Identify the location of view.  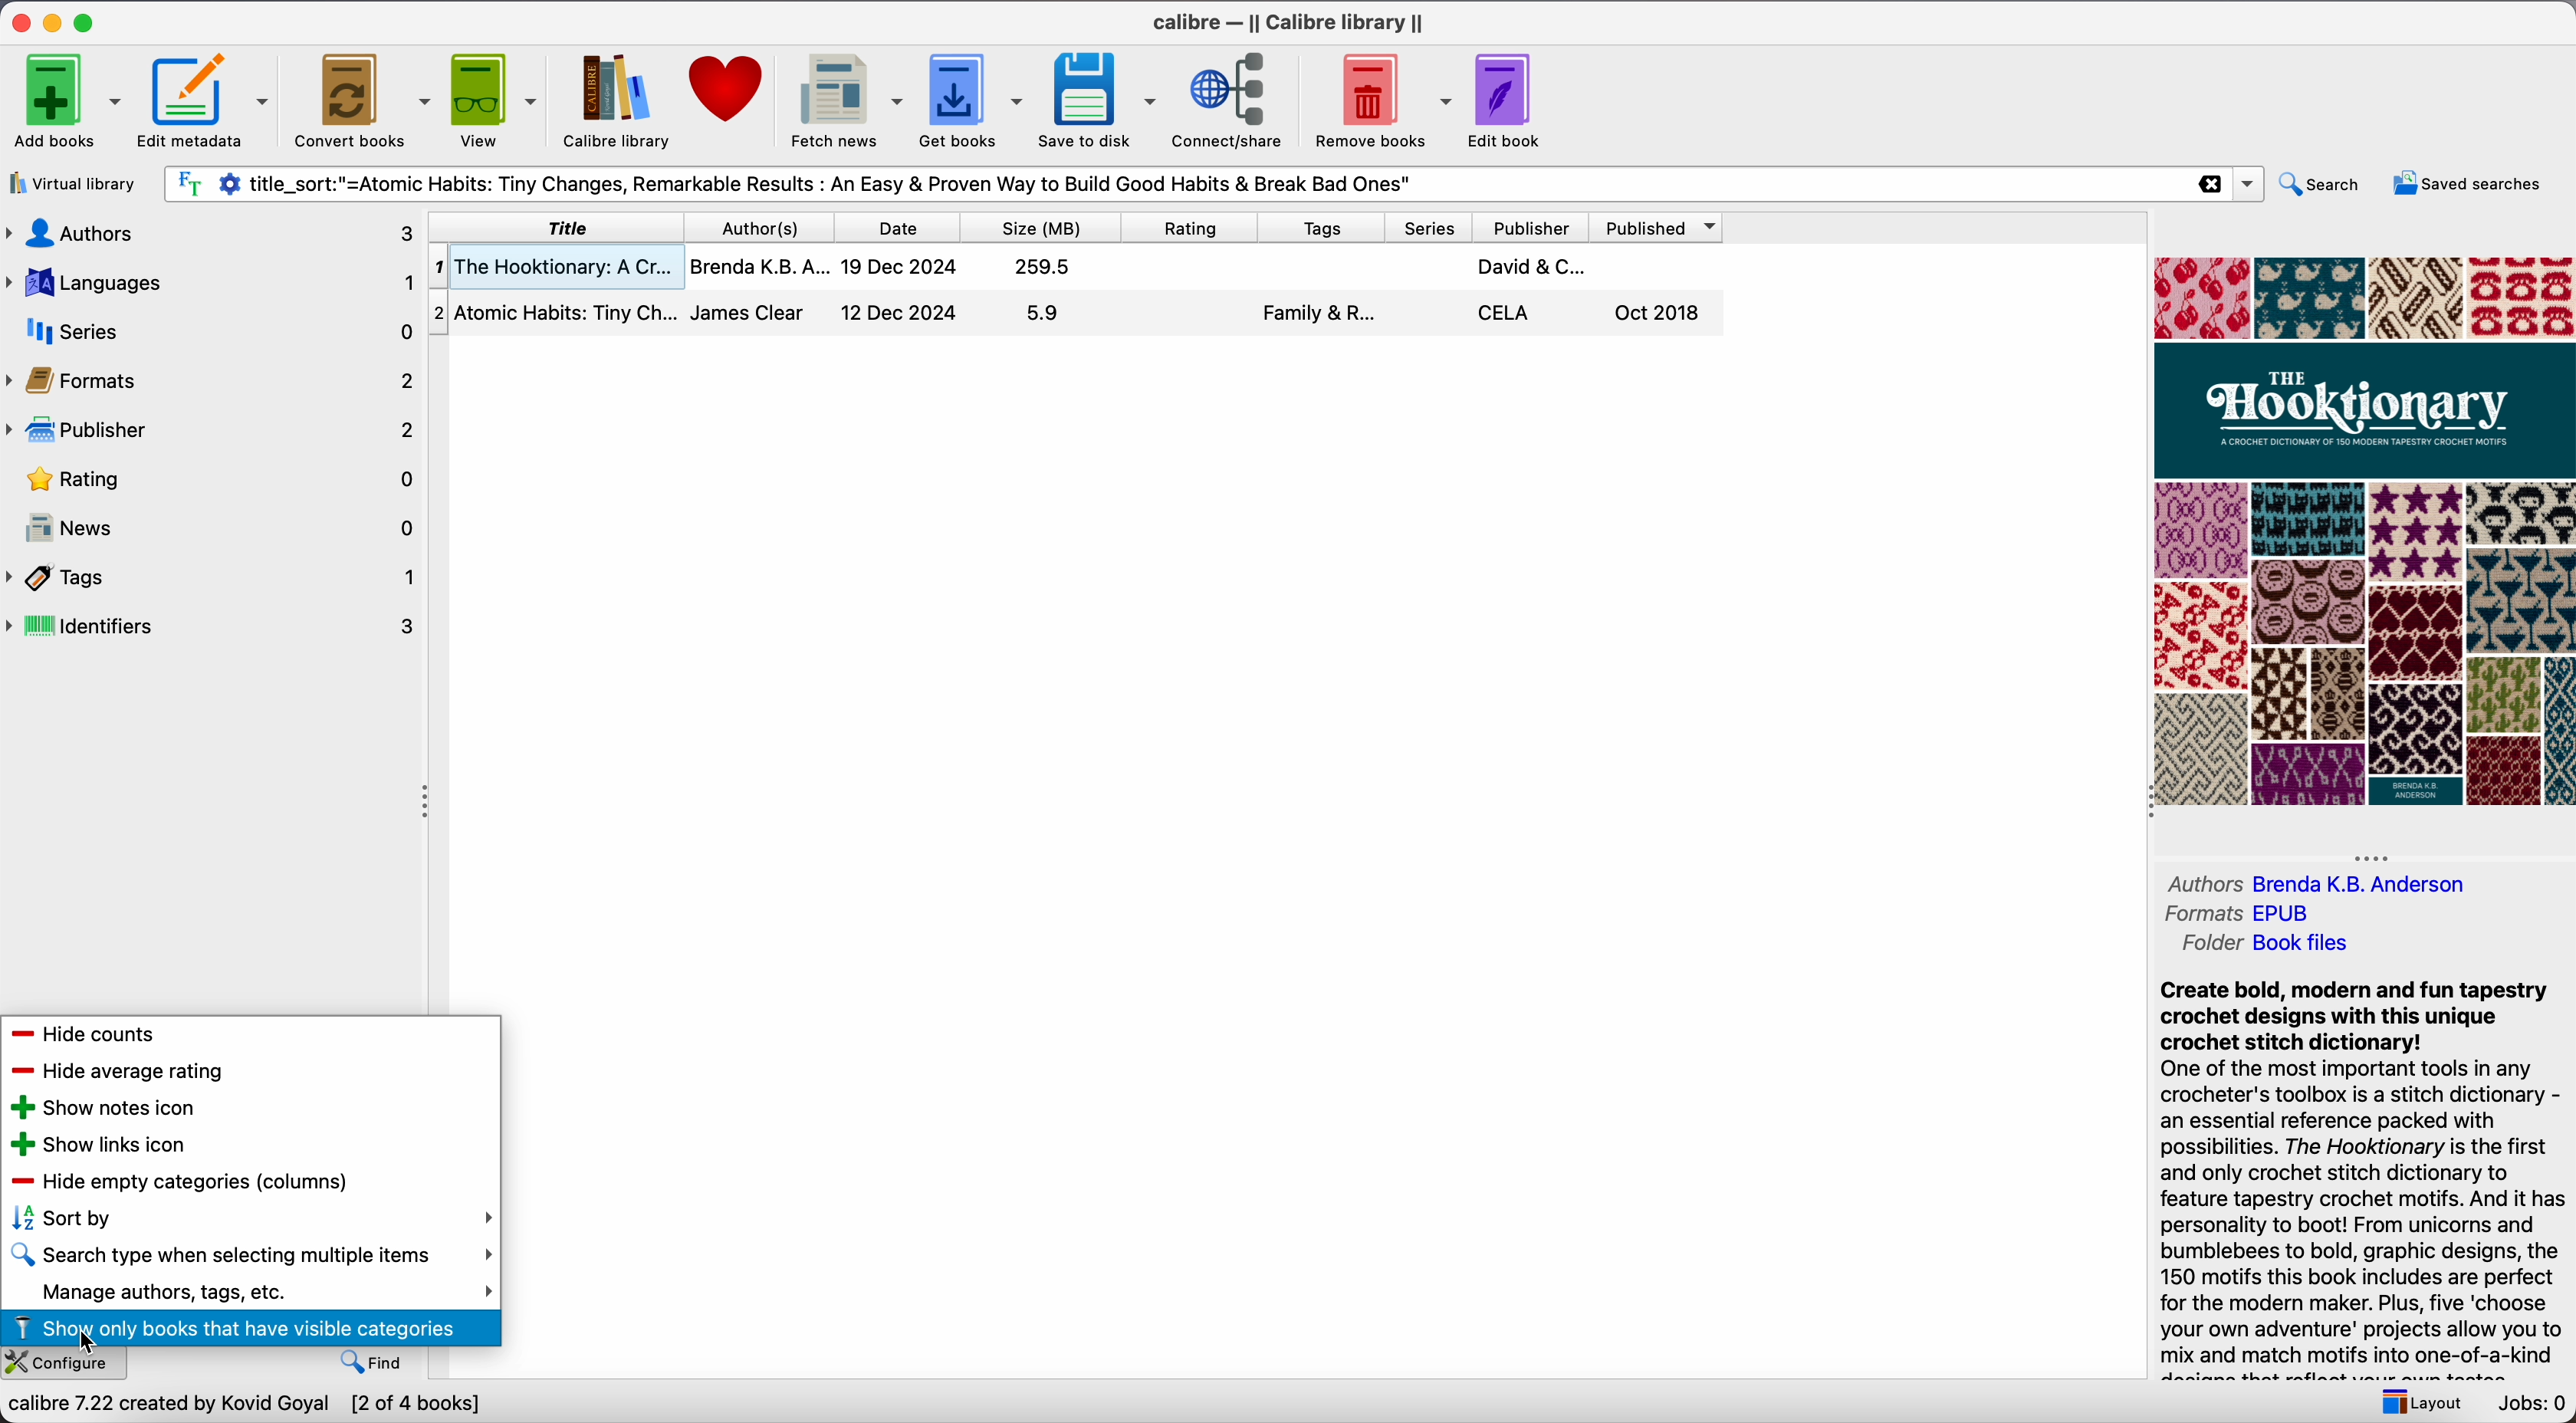
(492, 101).